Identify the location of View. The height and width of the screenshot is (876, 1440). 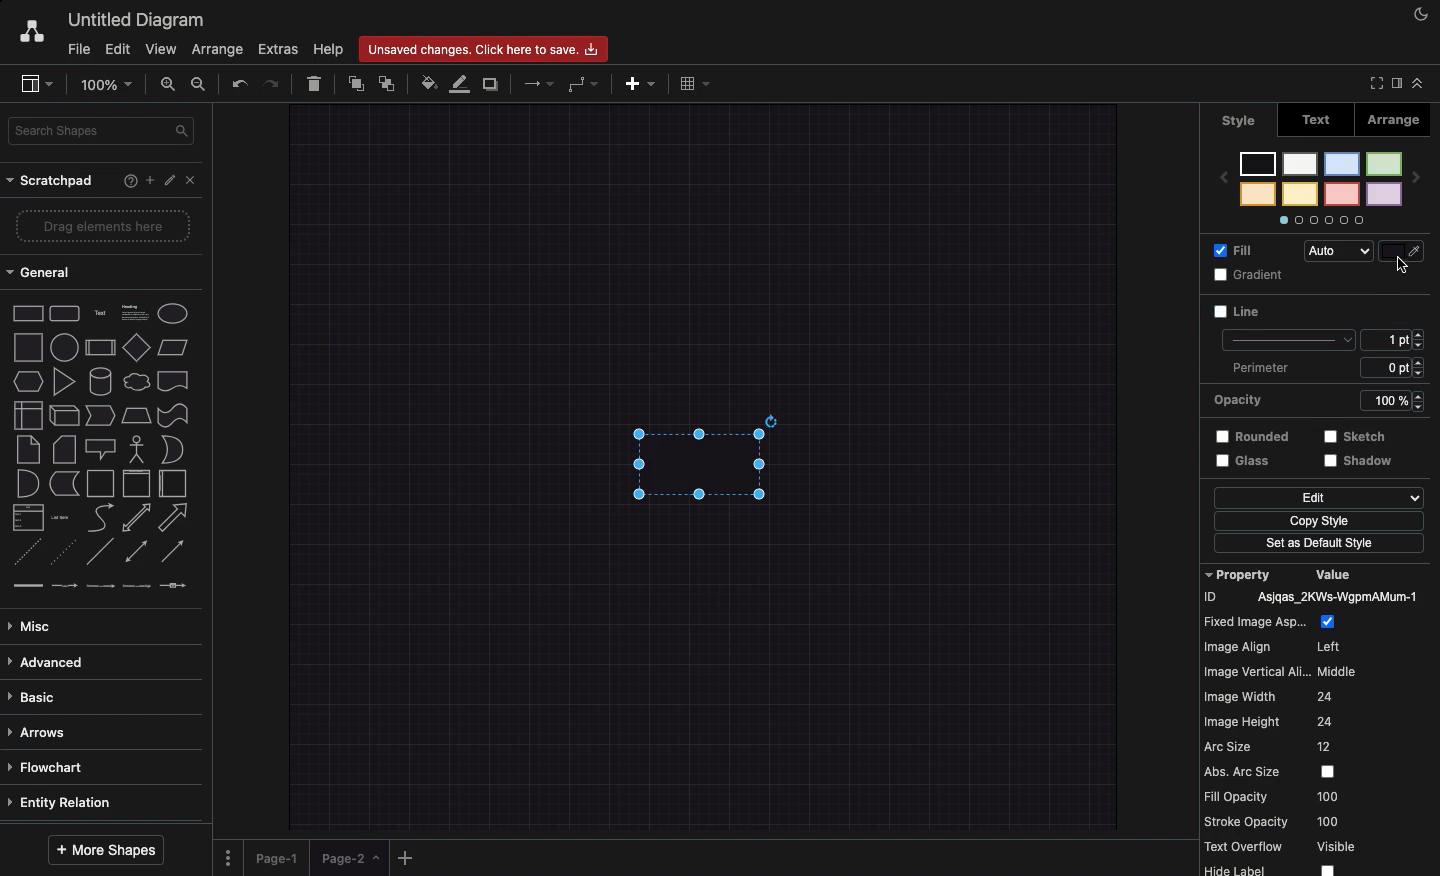
(163, 48).